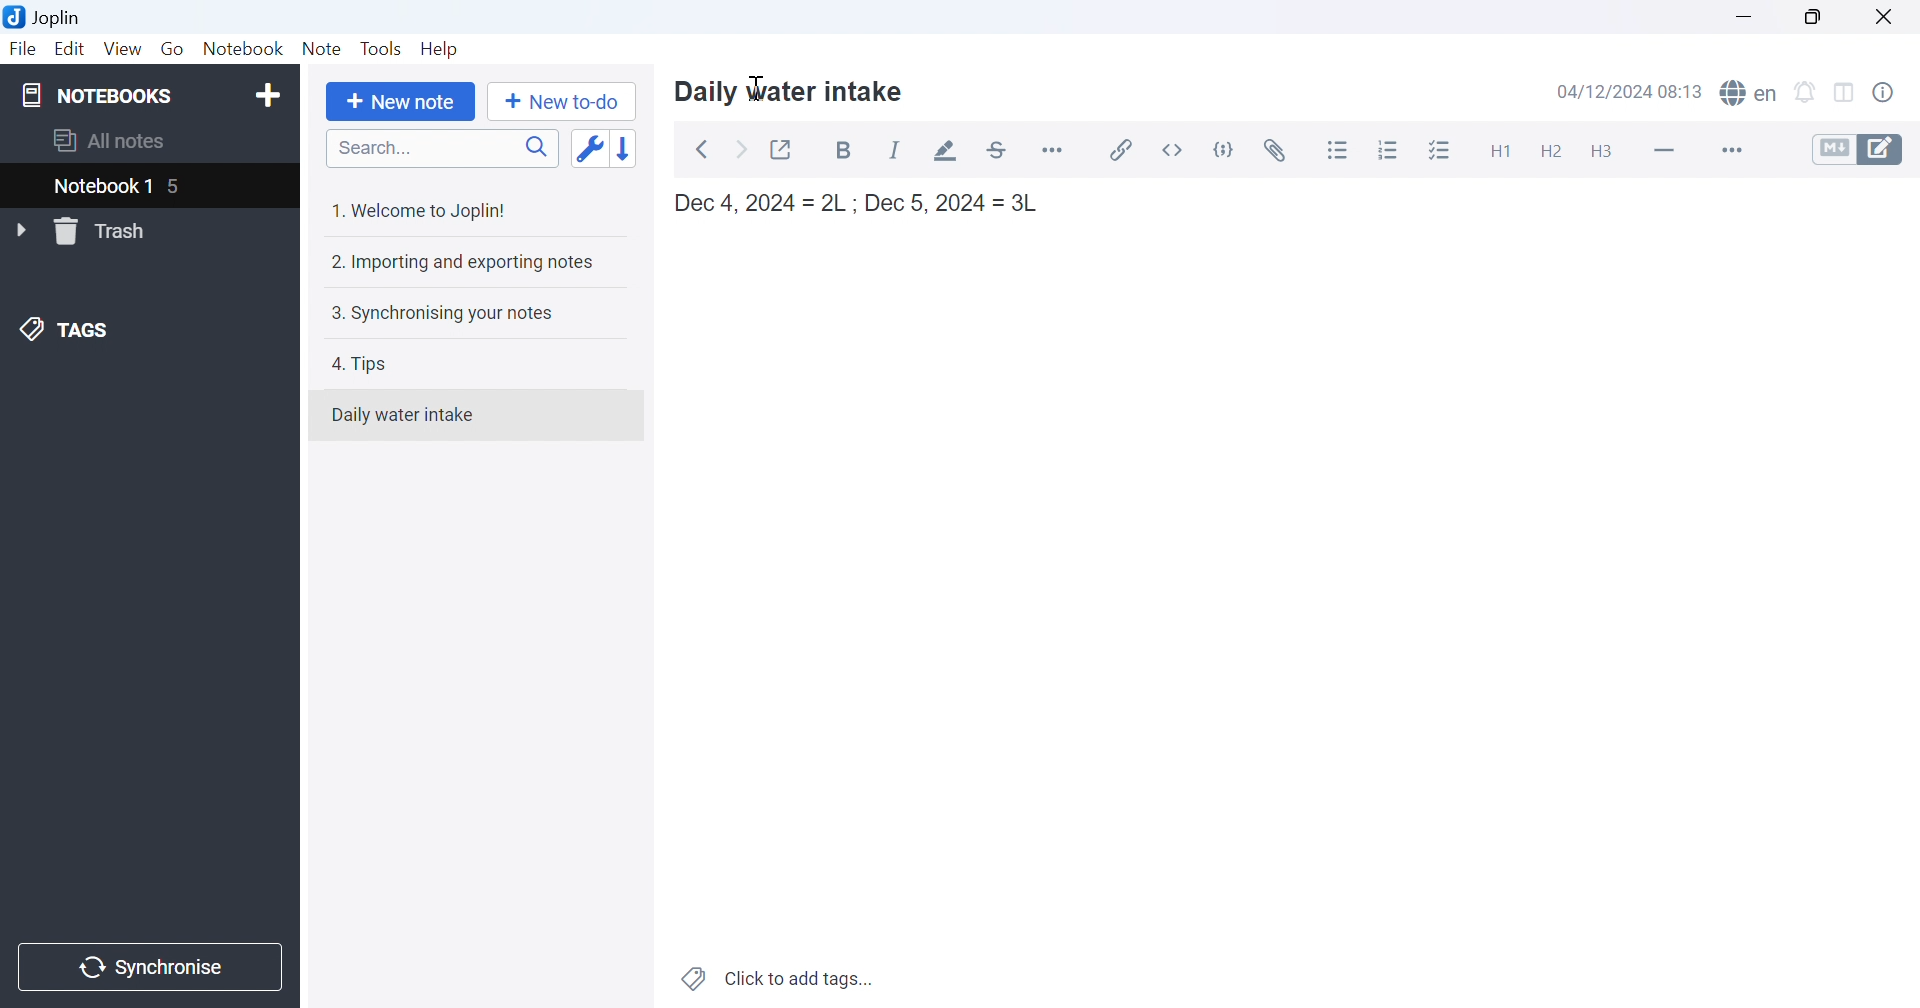  I want to click on Edit, so click(71, 50).